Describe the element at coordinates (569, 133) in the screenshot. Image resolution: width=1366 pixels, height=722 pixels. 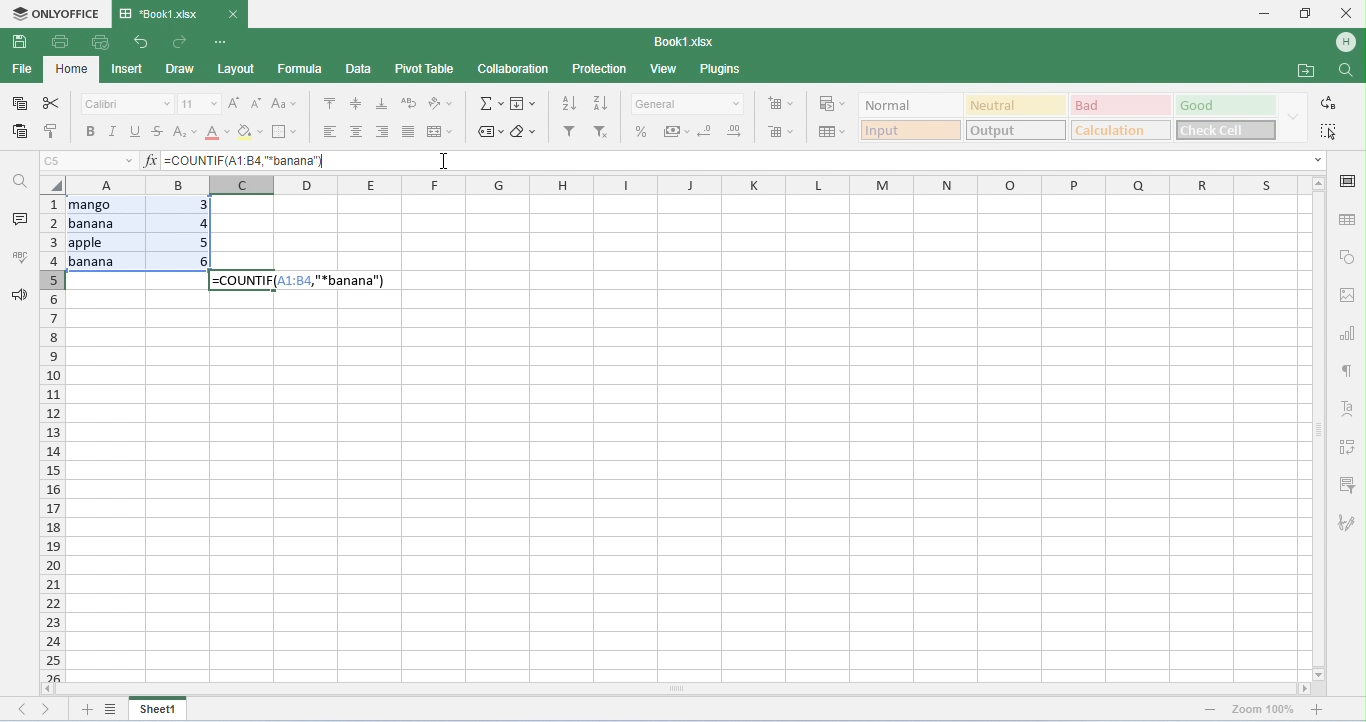
I see `filter` at that location.